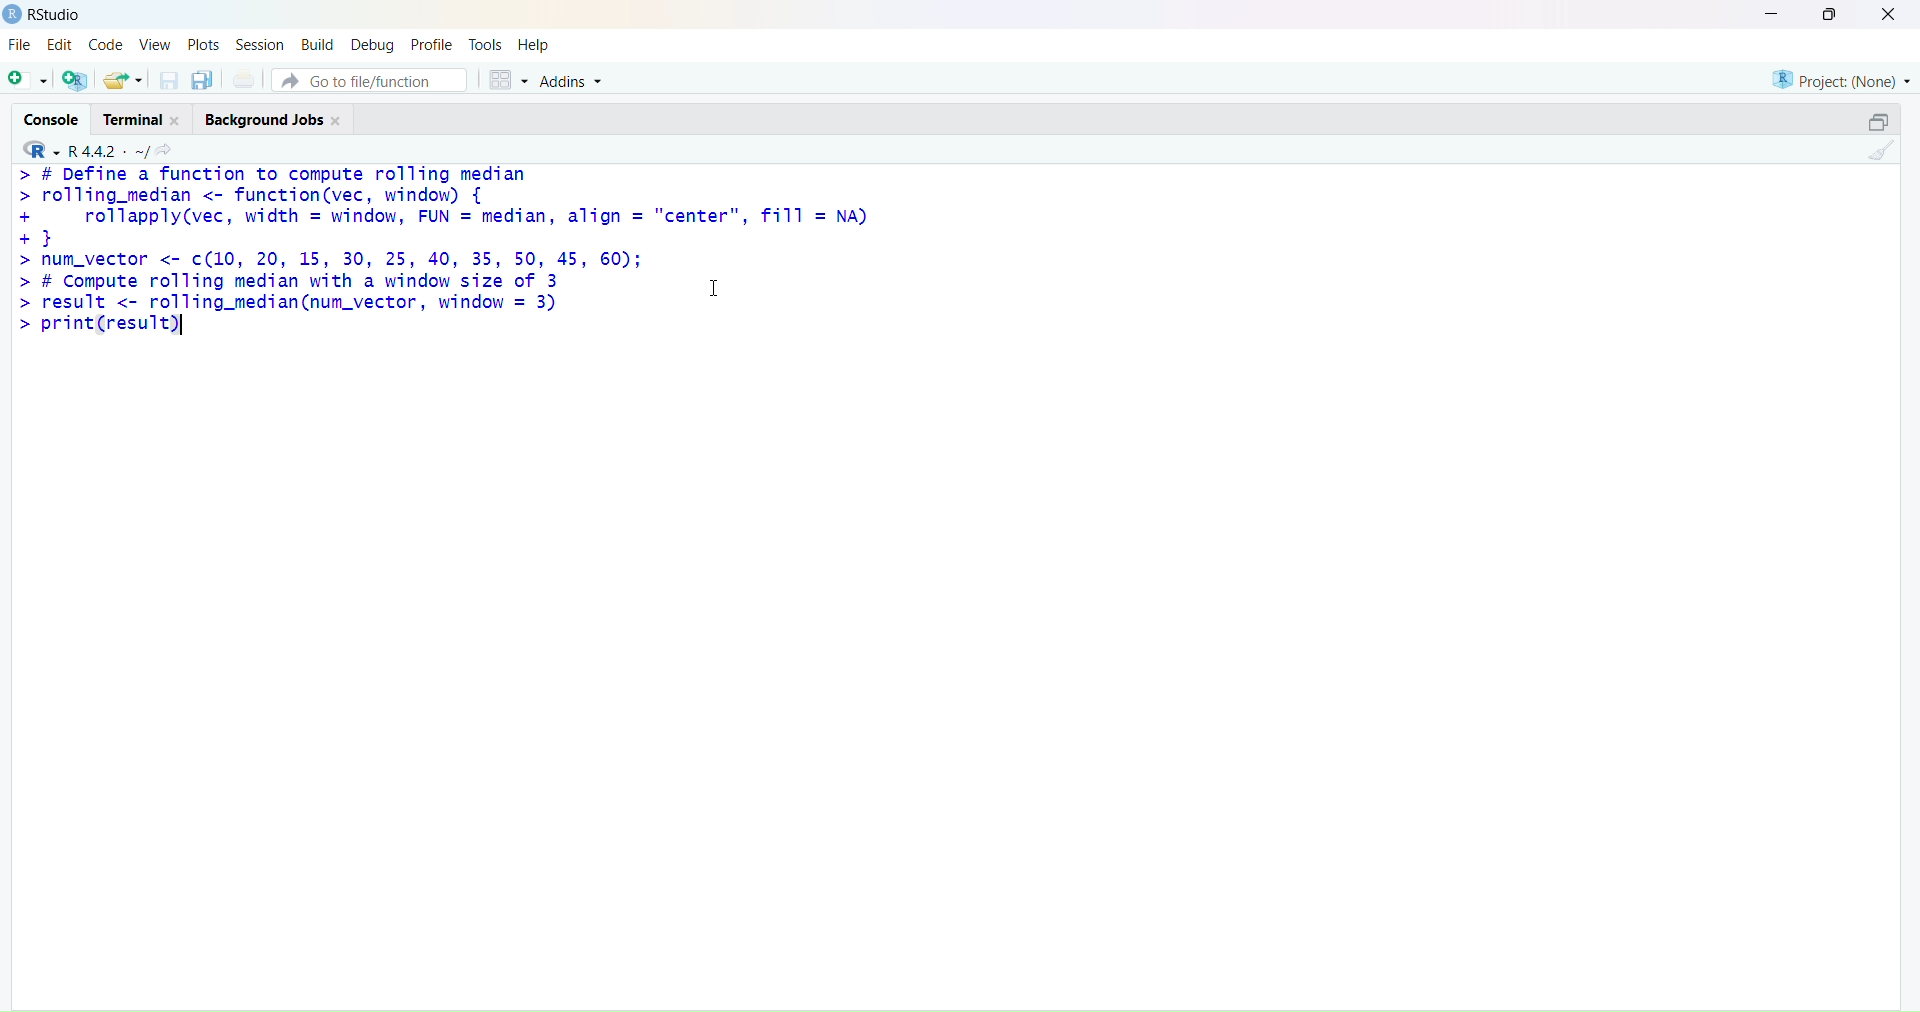 Image resolution: width=1920 pixels, height=1012 pixels. I want to click on R, so click(42, 149).